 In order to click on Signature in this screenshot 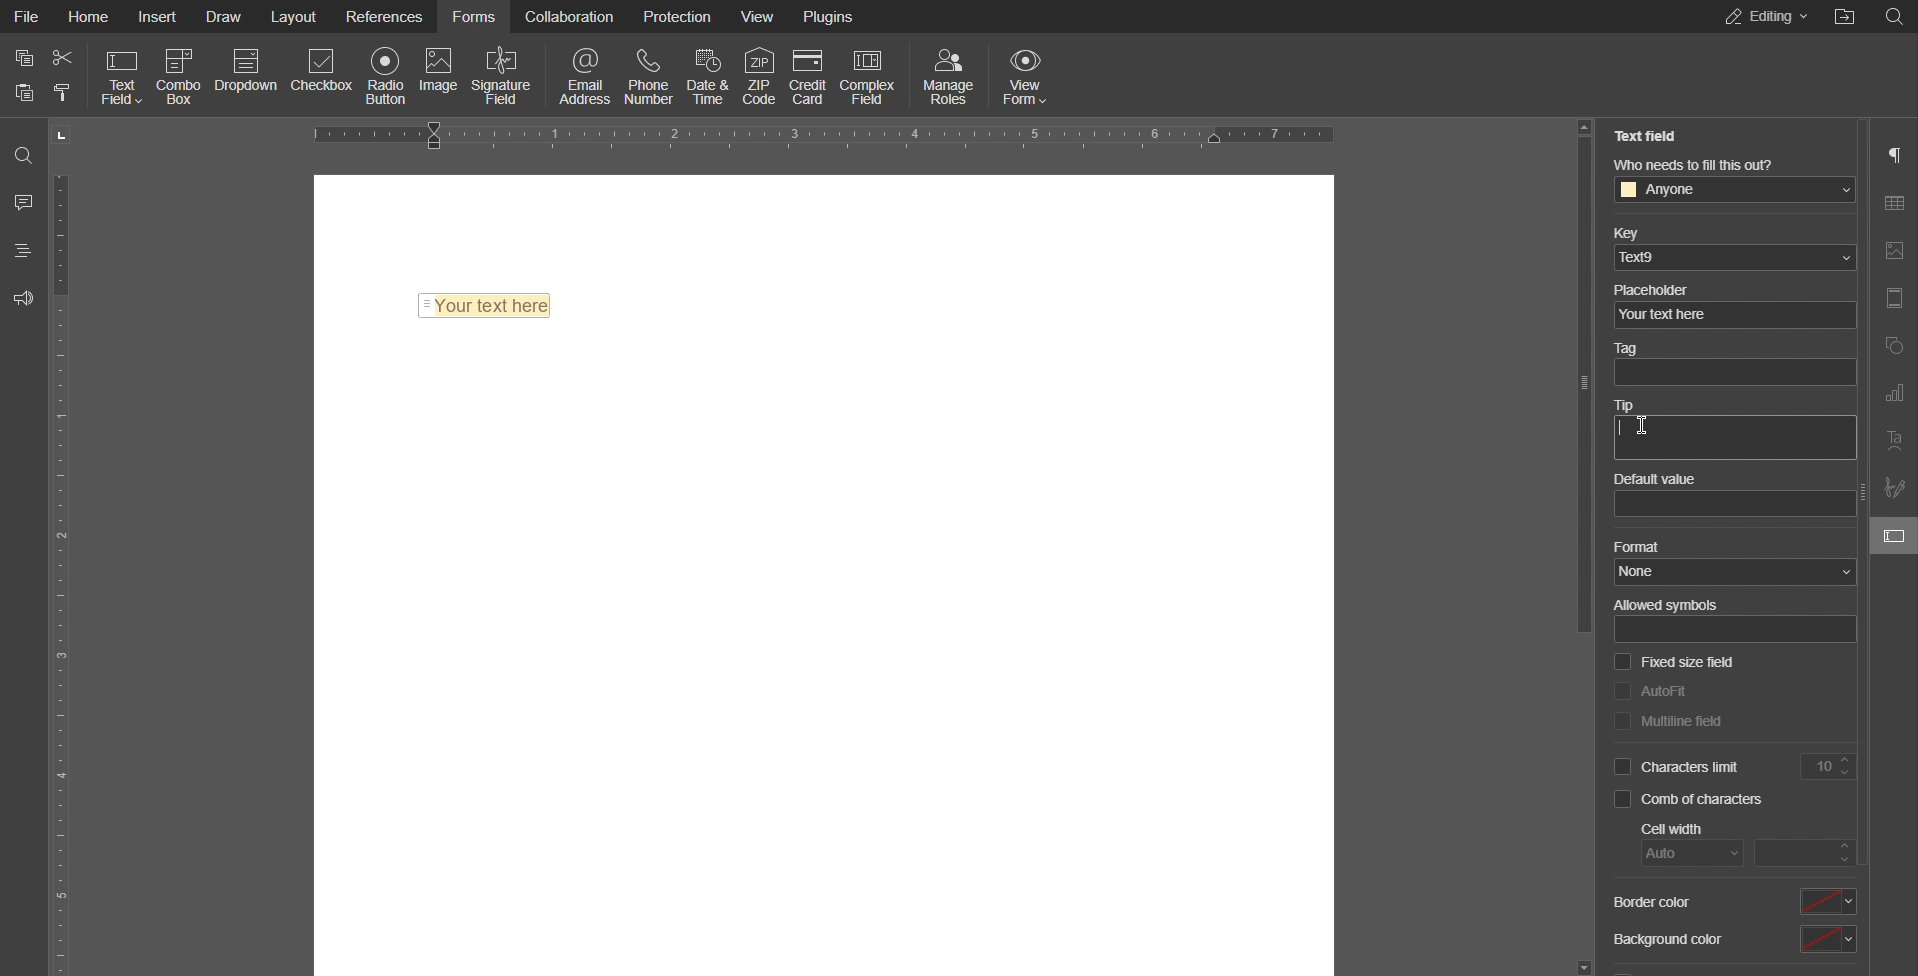, I will do `click(1894, 487)`.